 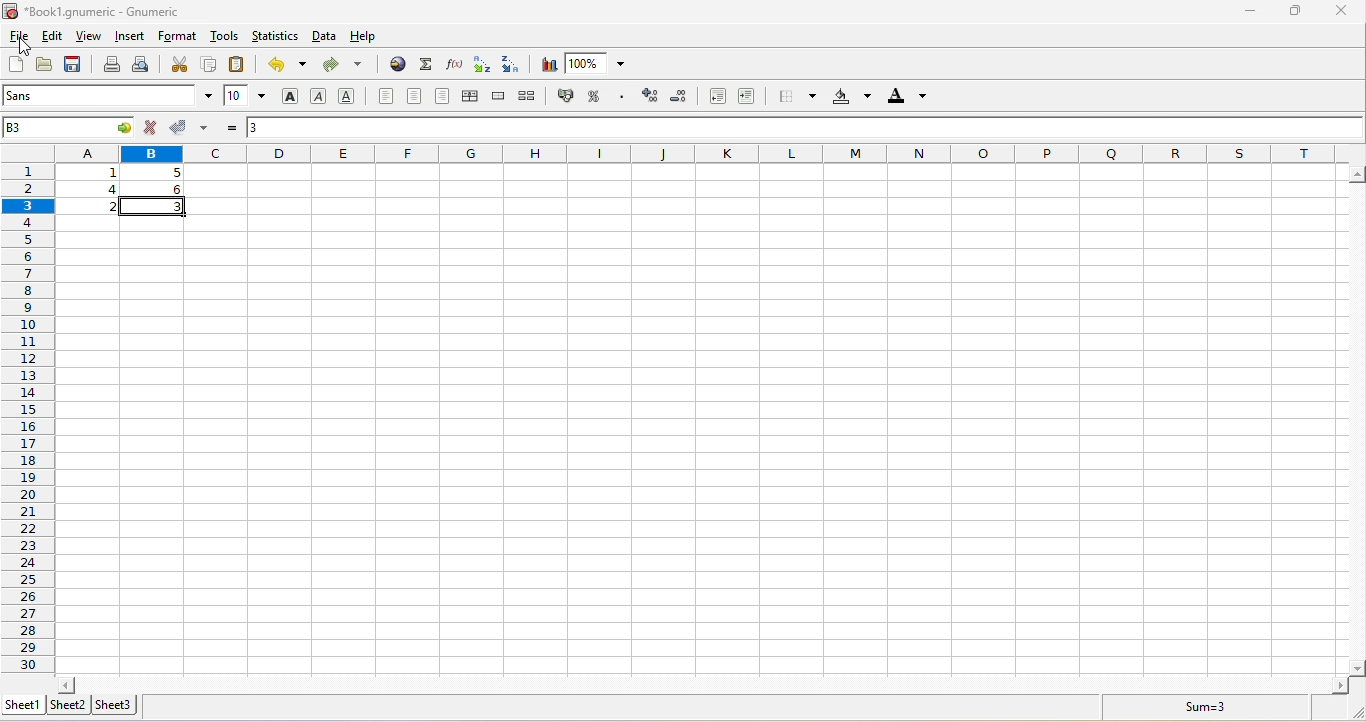 What do you see at coordinates (350, 68) in the screenshot?
I see `redo` at bounding box center [350, 68].